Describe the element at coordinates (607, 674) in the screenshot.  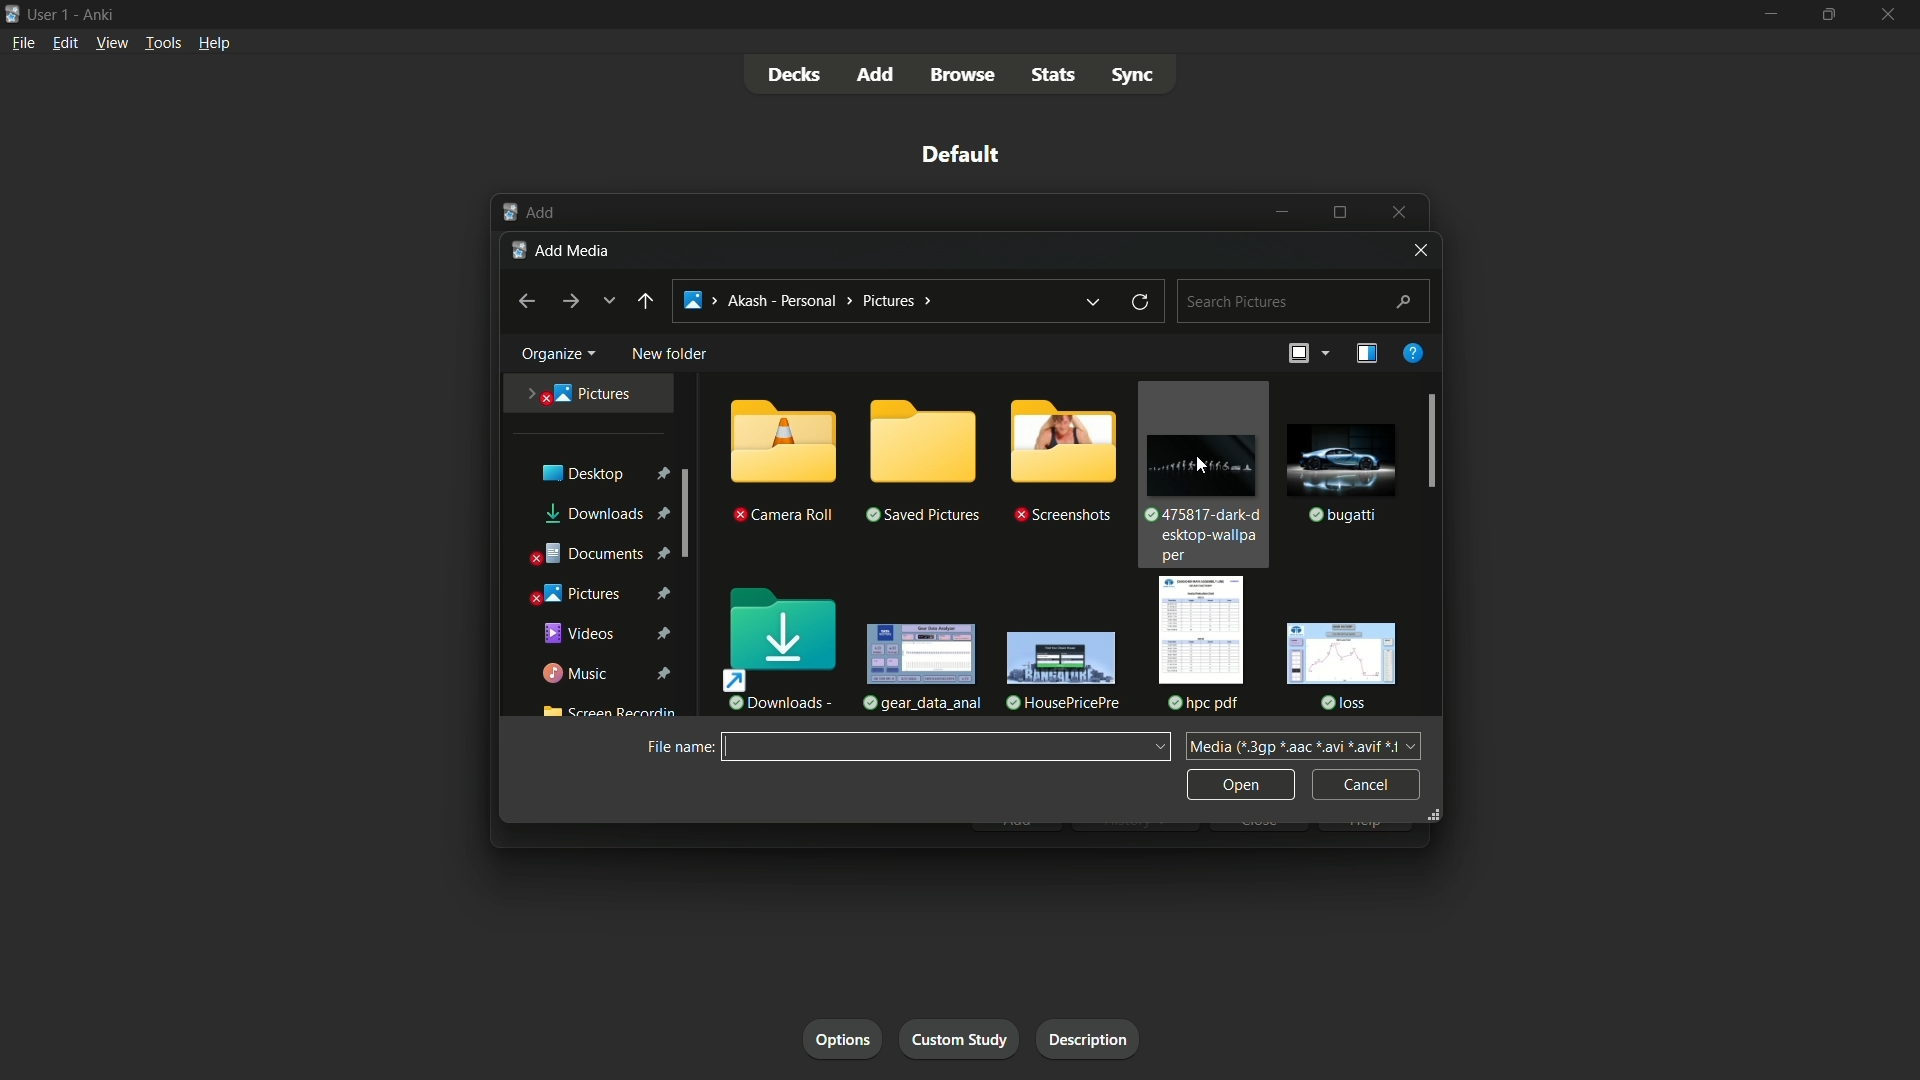
I see `music` at that location.